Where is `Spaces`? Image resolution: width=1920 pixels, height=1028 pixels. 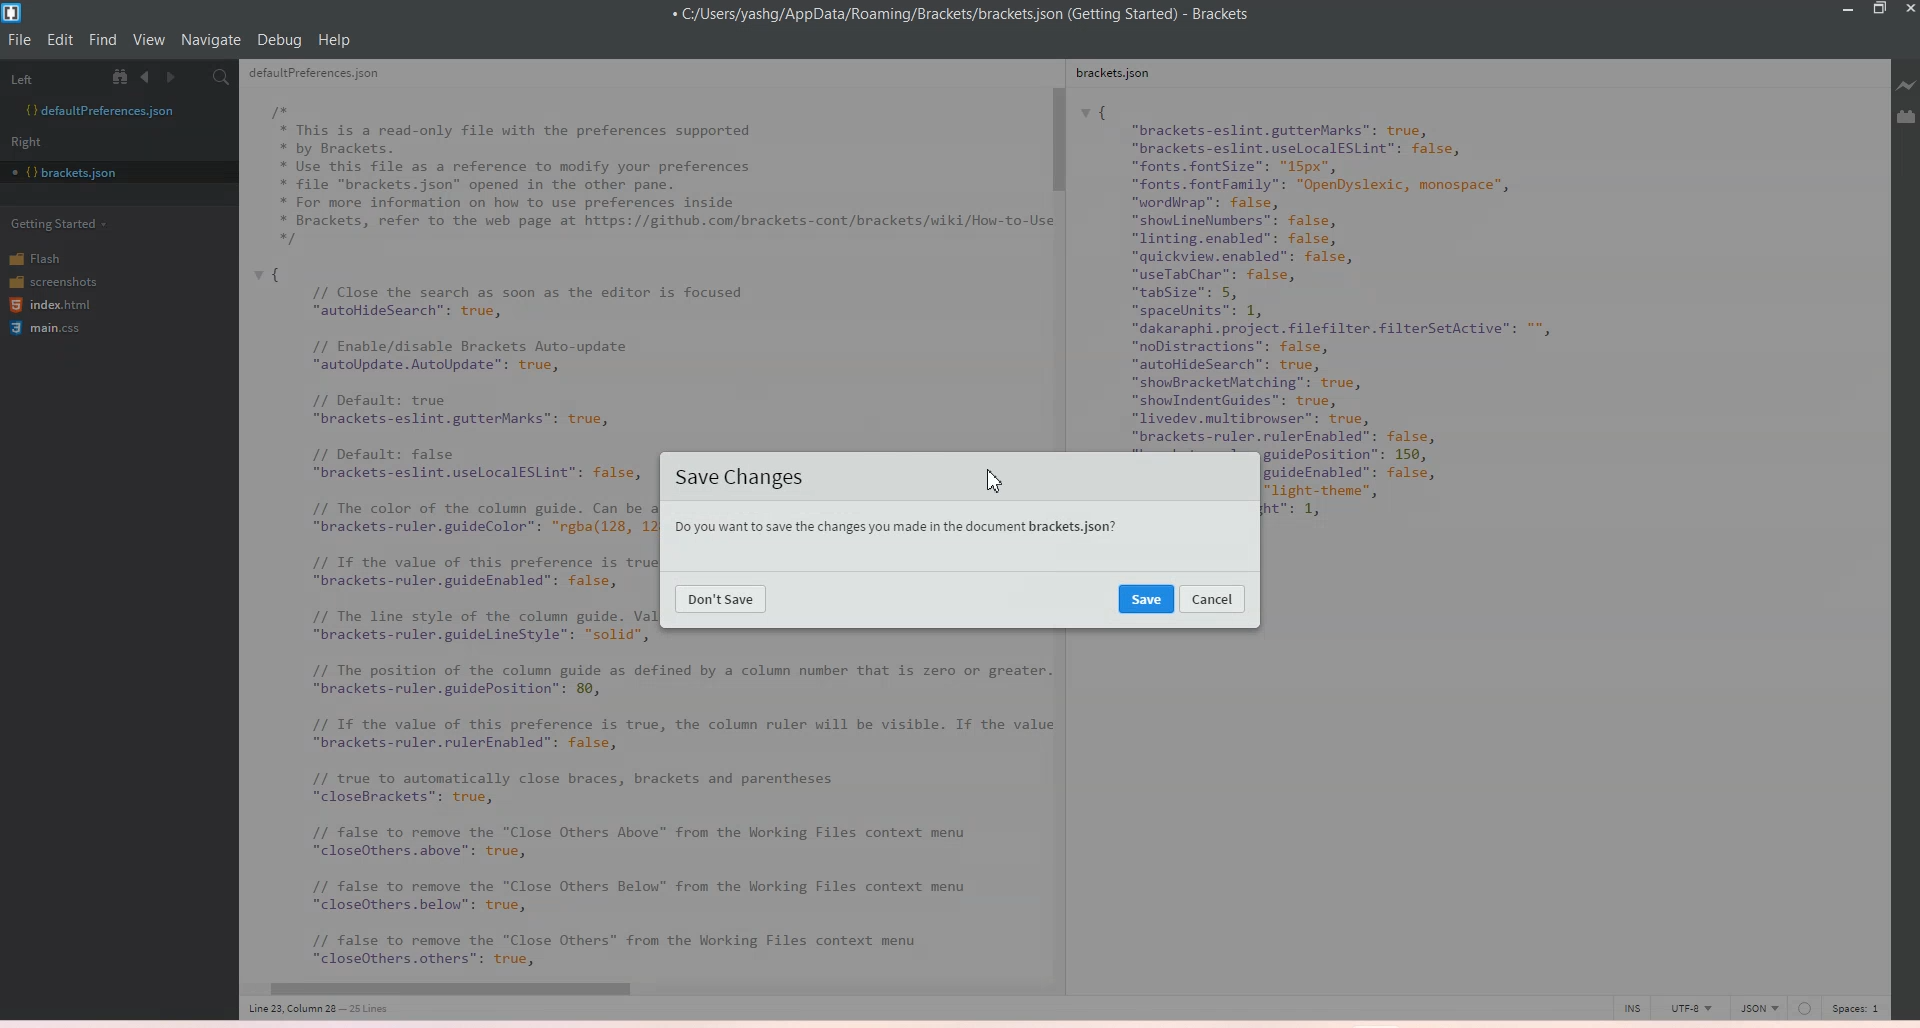 Spaces is located at coordinates (1860, 1007).